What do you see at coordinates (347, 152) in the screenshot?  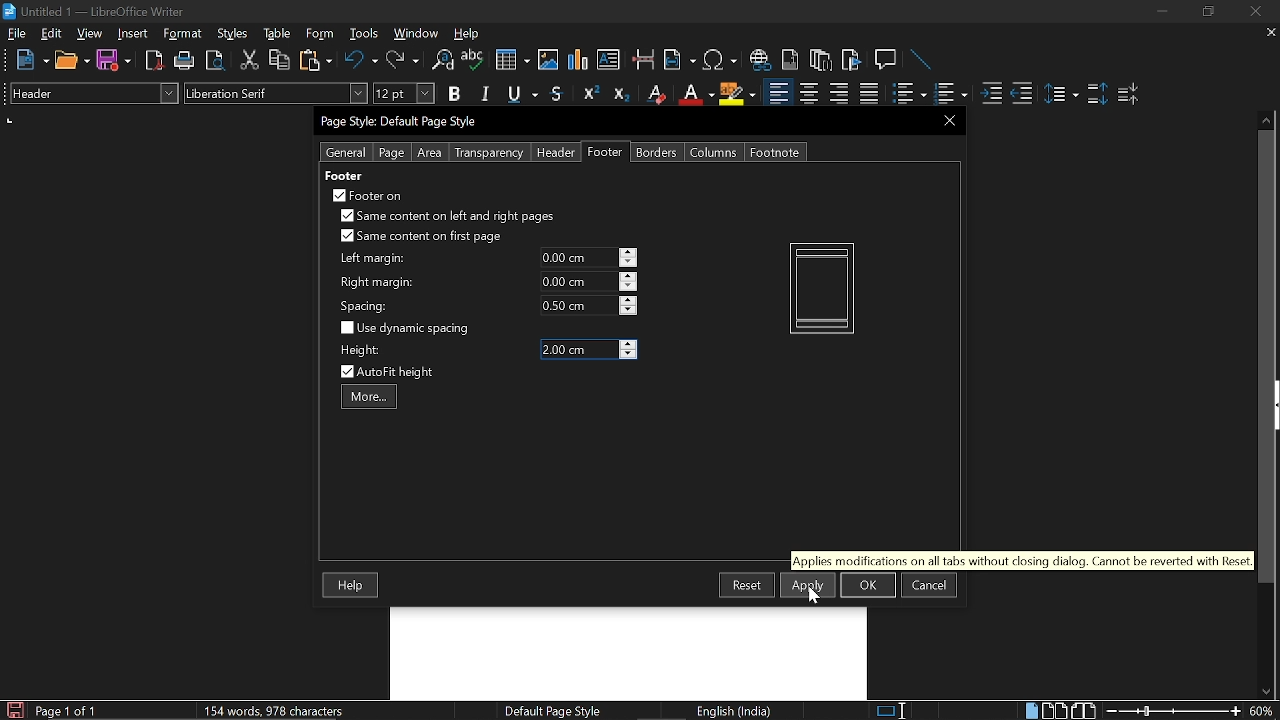 I see `General` at bounding box center [347, 152].